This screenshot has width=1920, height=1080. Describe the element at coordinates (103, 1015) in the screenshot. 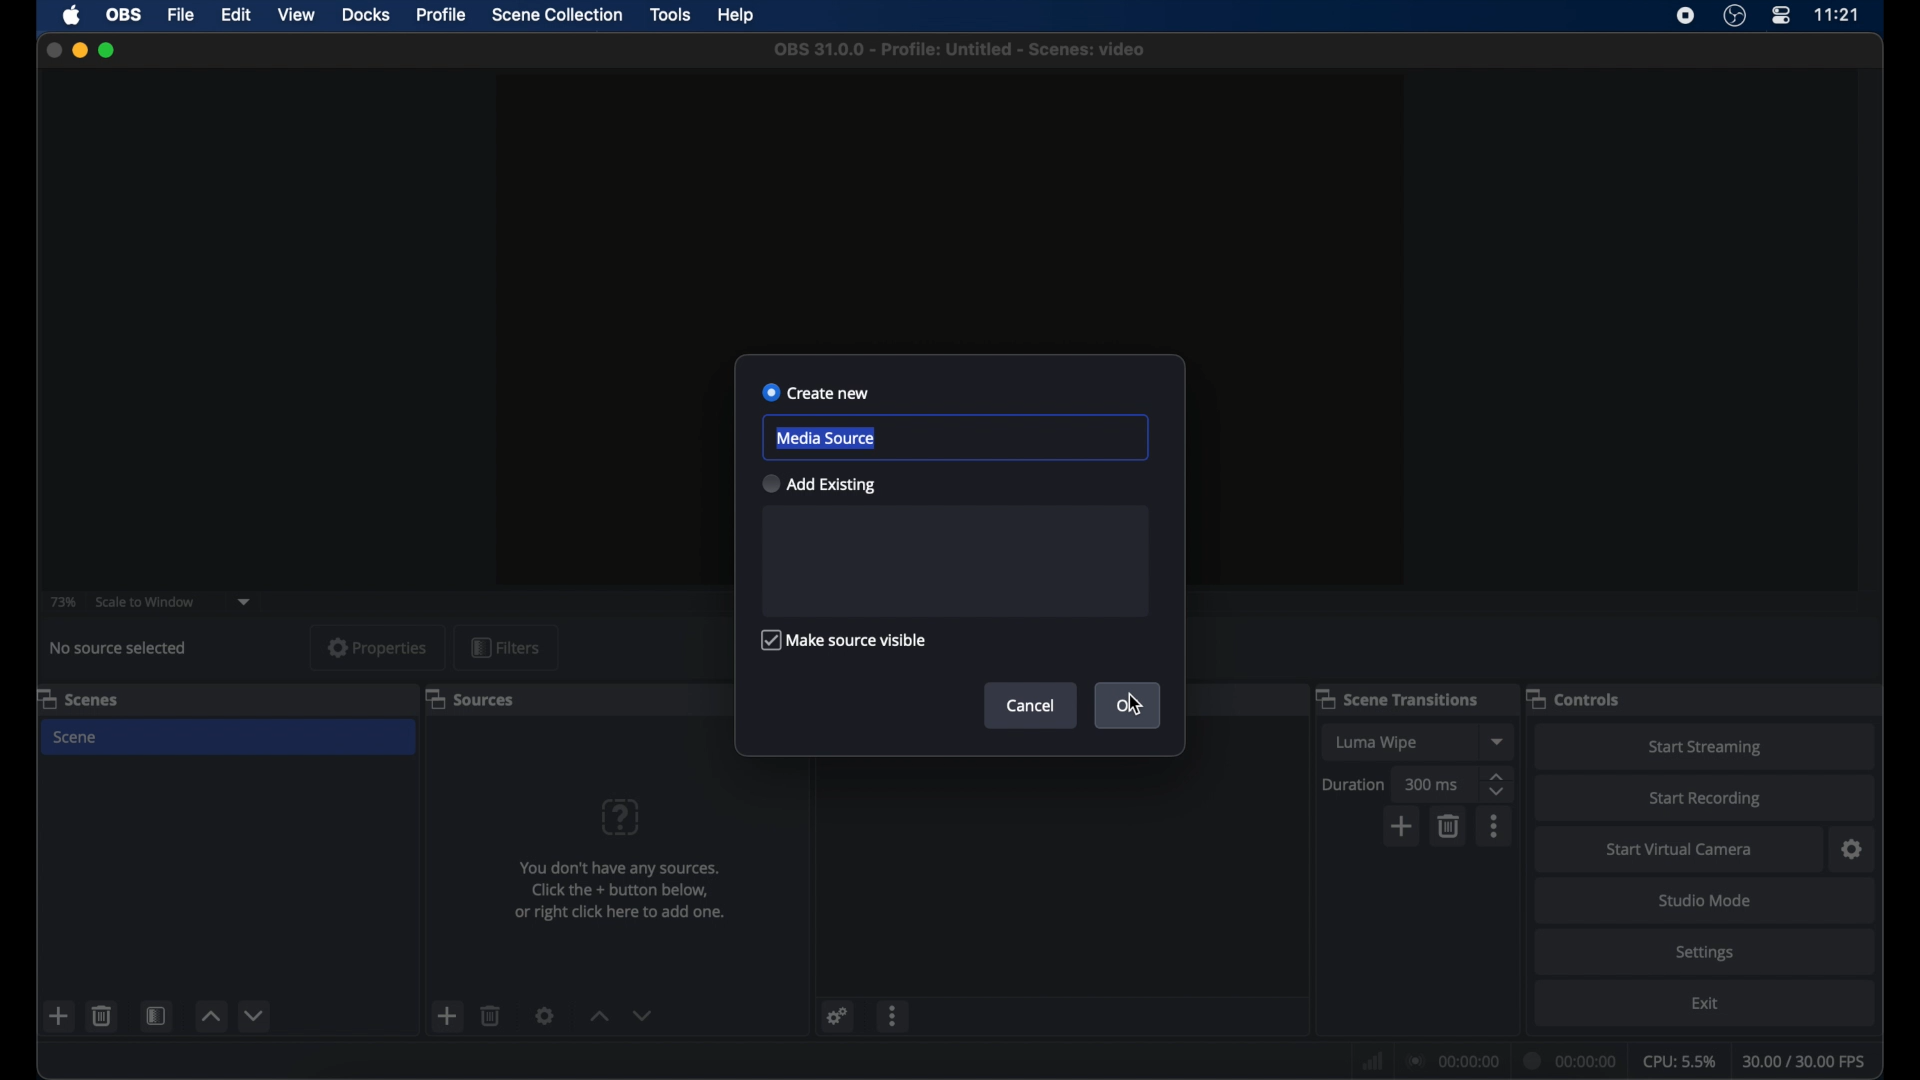

I see `delete` at that location.